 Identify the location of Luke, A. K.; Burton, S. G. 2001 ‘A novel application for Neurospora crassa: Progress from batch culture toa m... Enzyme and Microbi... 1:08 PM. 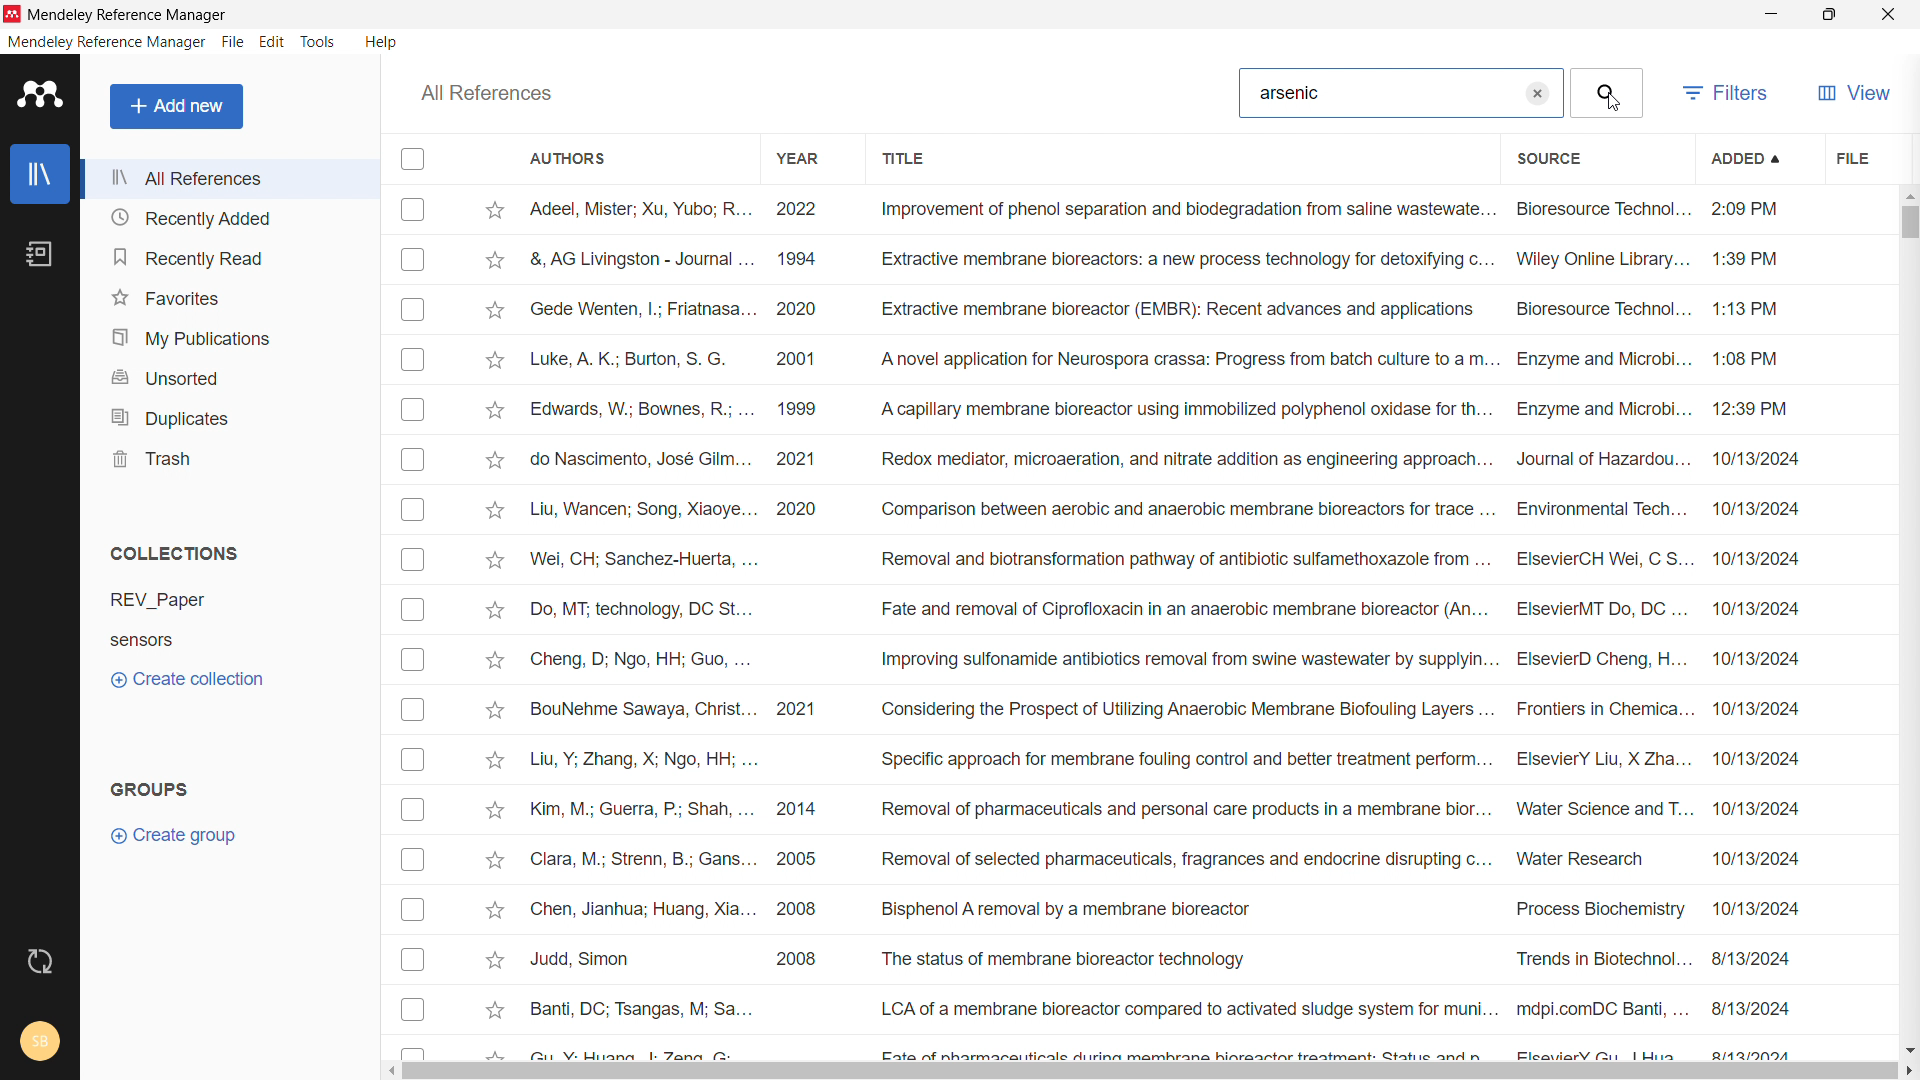
(1177, 358).